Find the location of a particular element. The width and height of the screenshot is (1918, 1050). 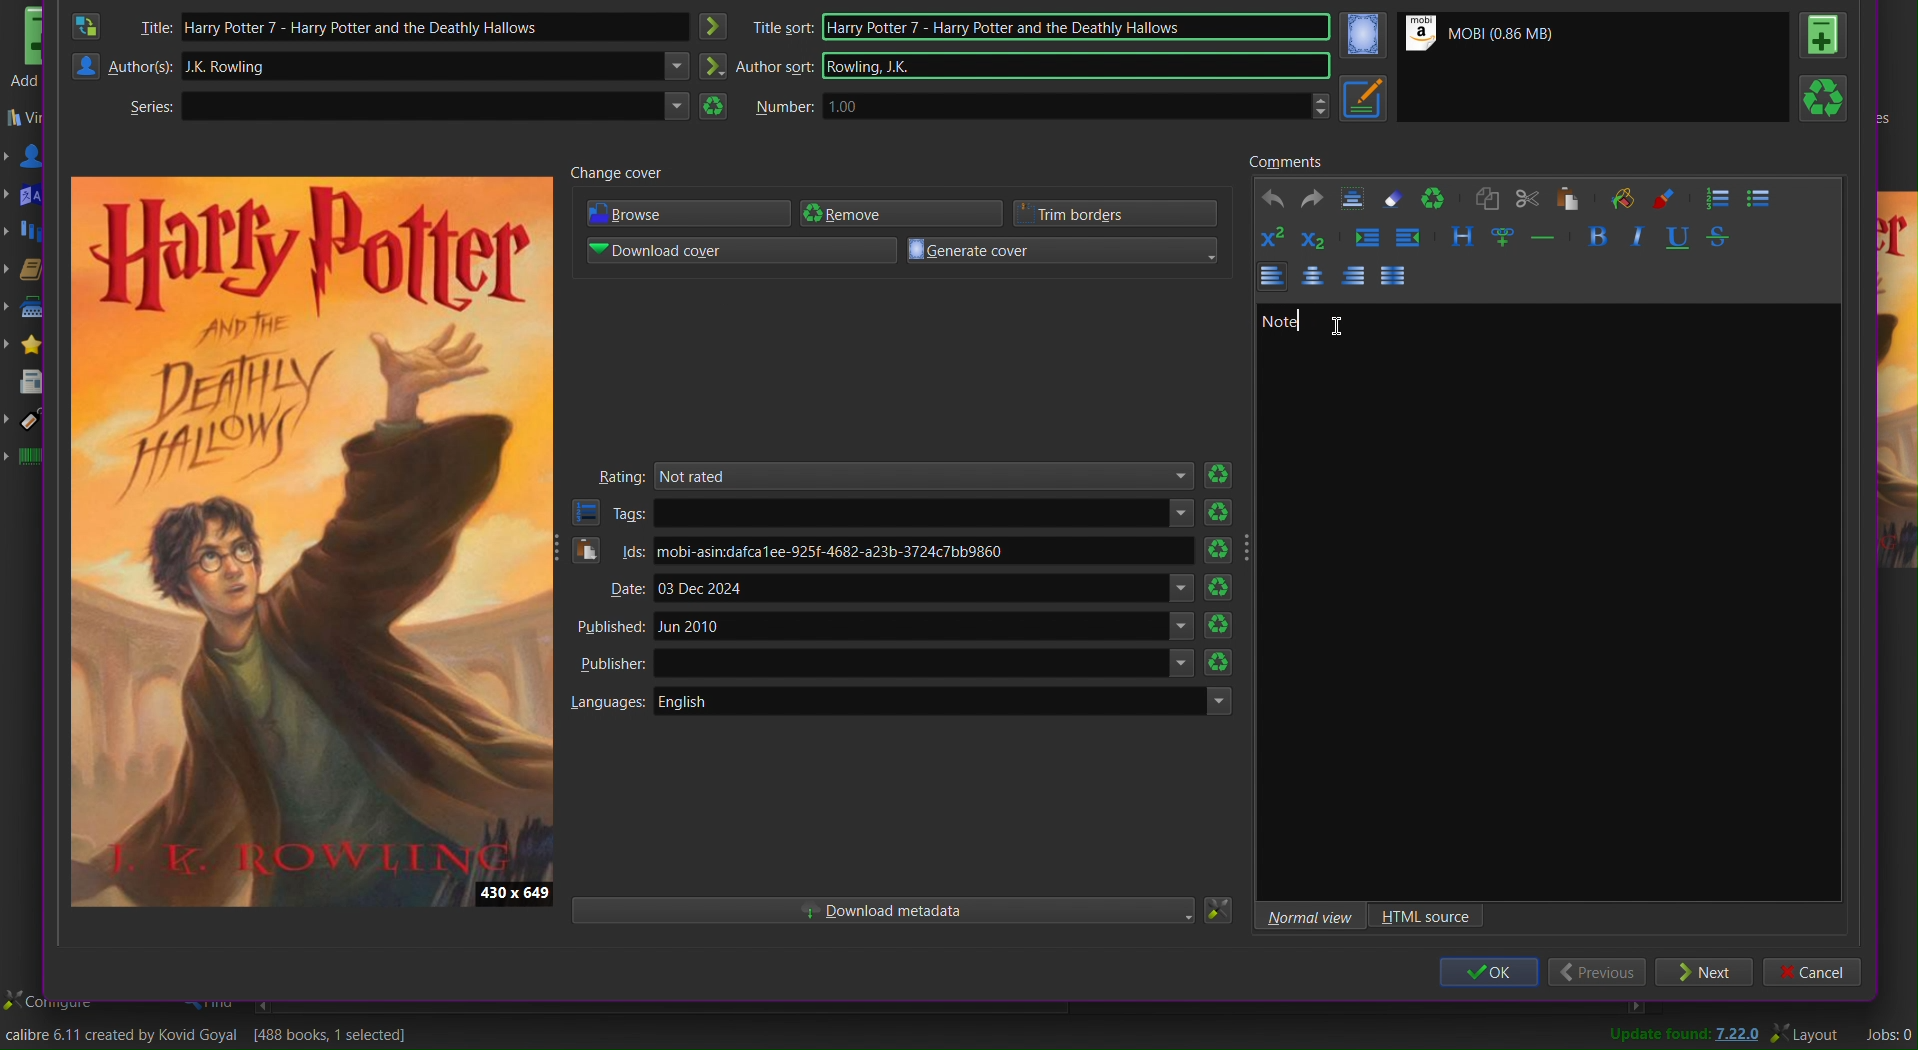

Mobi is located at coordinates (1482, 36).